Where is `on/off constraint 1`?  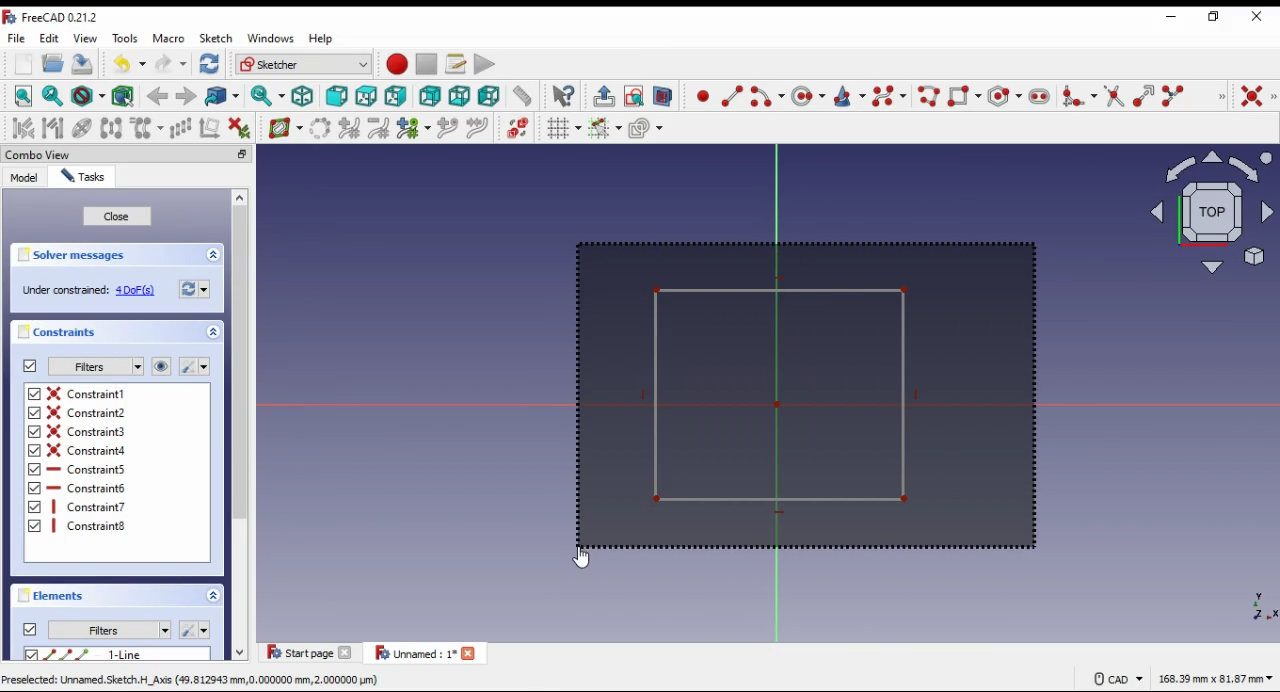 on/off constraint 1 is located at coordinates (90, 393).